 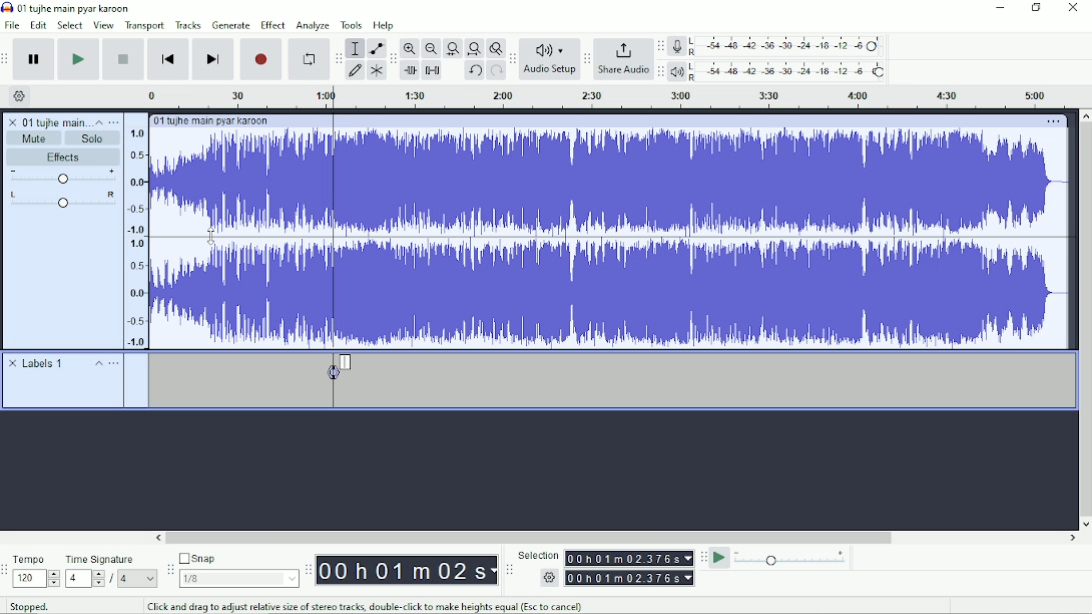 I want to click on Audacity share audio toolbar, so click(x=587, y=60).